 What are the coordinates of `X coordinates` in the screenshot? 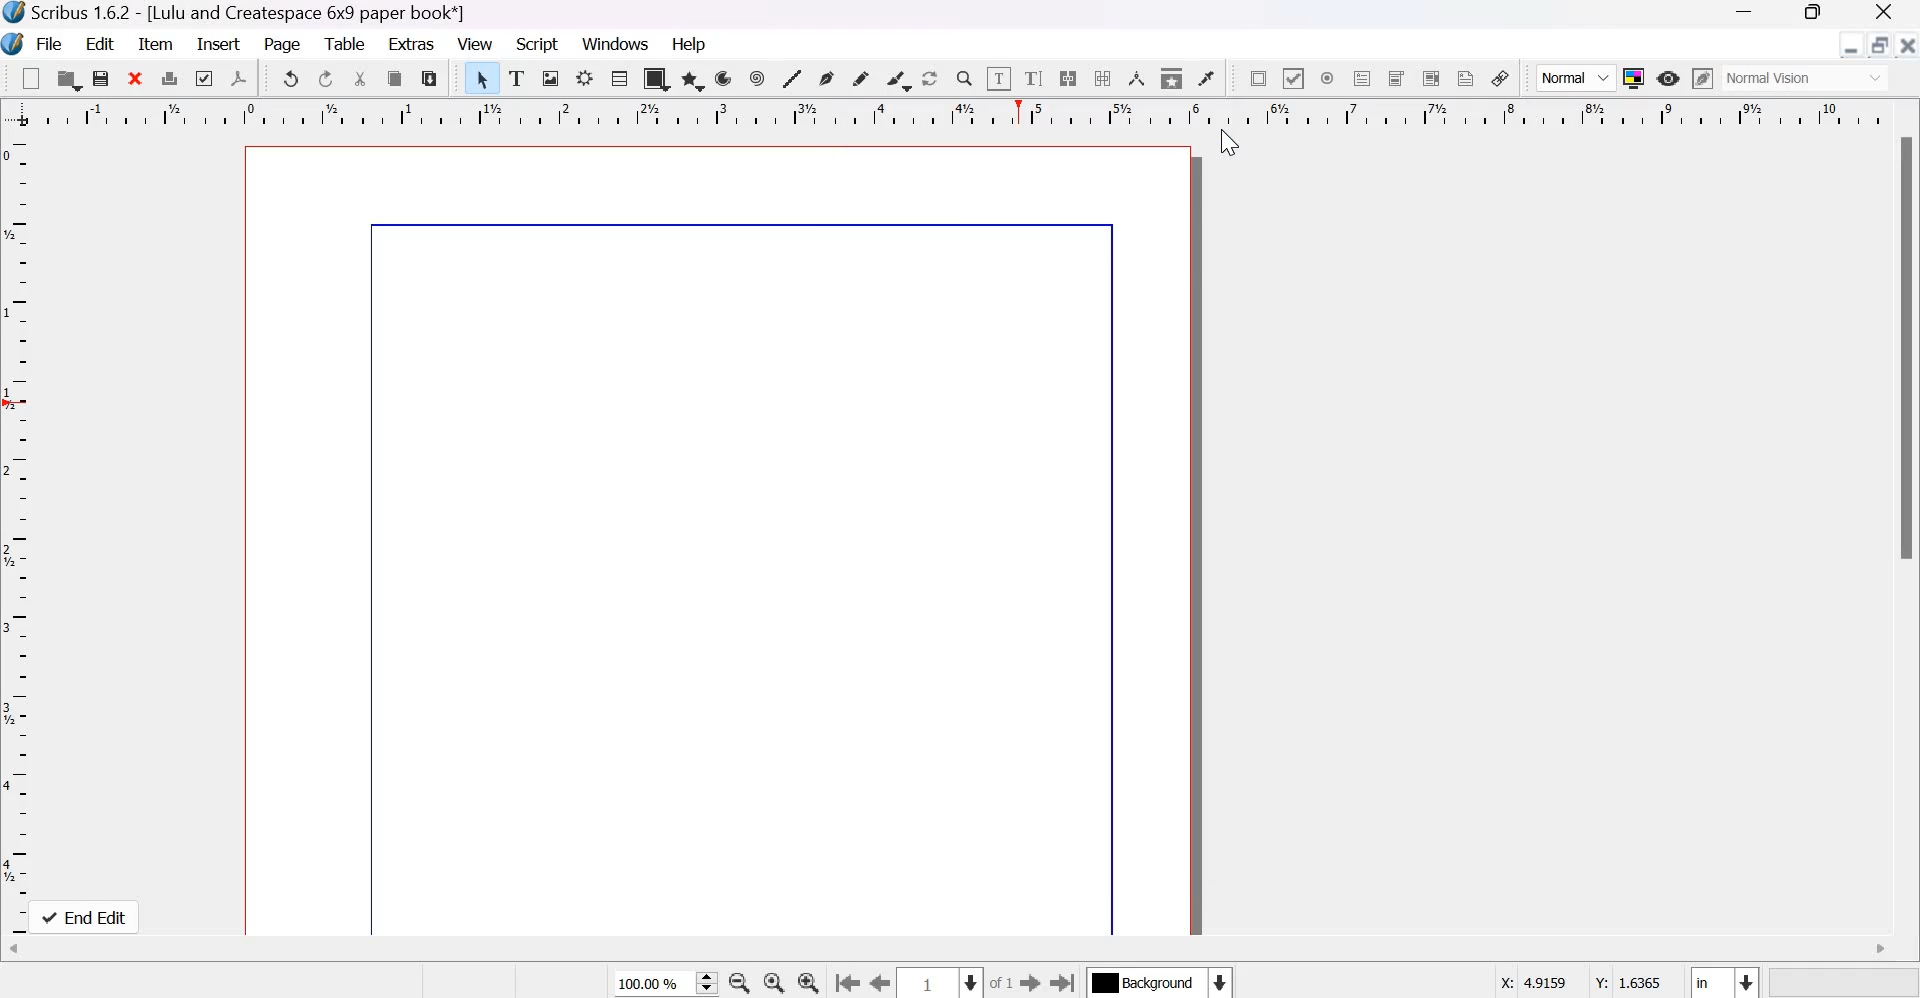 It's located at (1535, 984).